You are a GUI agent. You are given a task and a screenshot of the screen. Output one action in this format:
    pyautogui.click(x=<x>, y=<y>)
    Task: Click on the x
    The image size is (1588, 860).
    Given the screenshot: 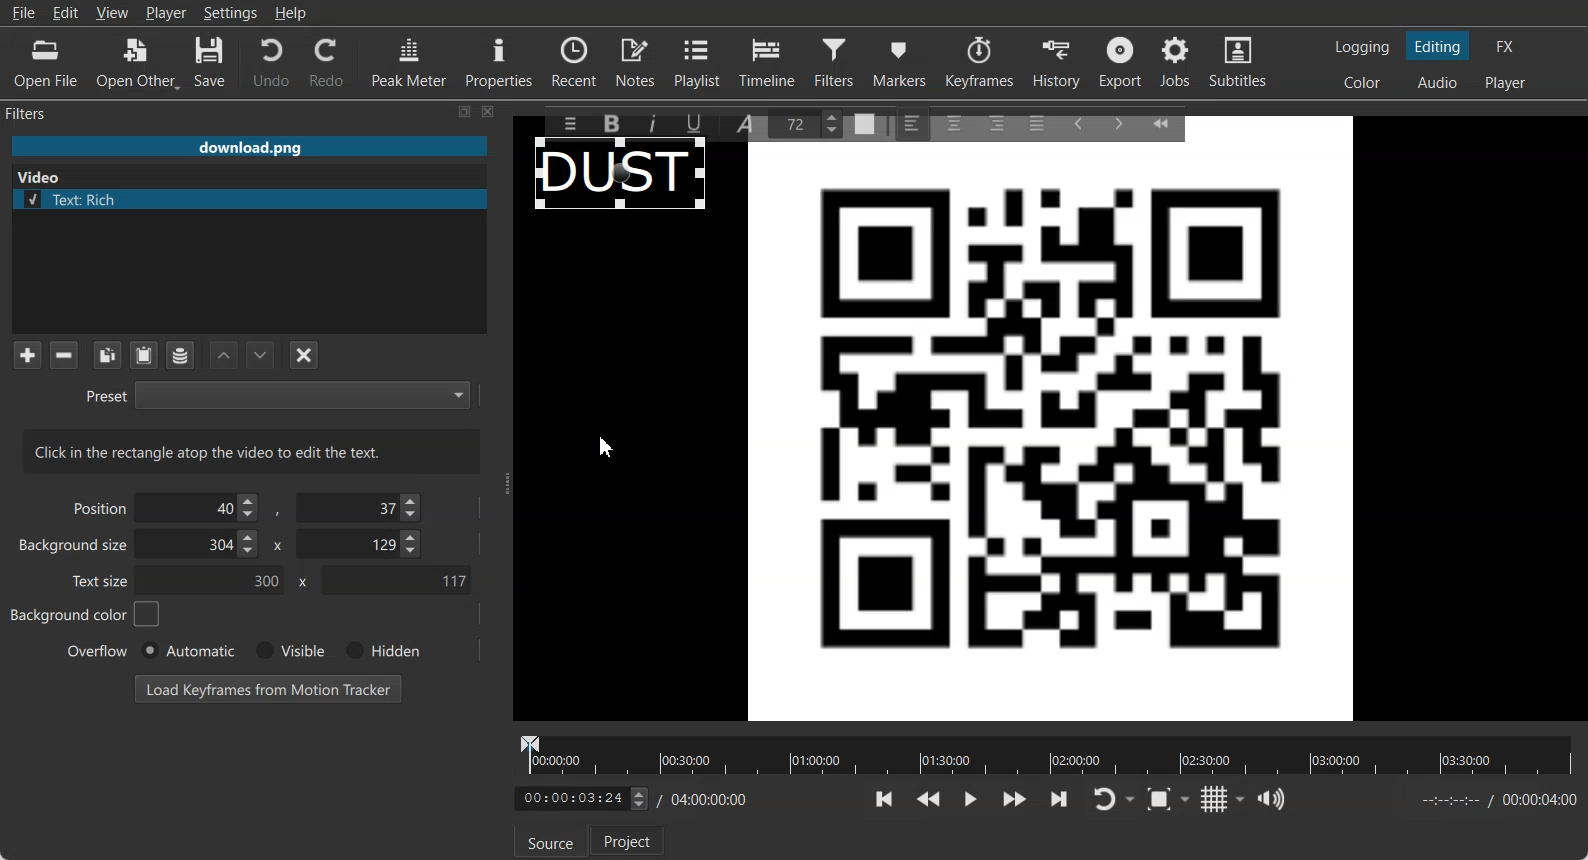 What is the action you would take?
    pyautogui.click(x=275, y=544)
    